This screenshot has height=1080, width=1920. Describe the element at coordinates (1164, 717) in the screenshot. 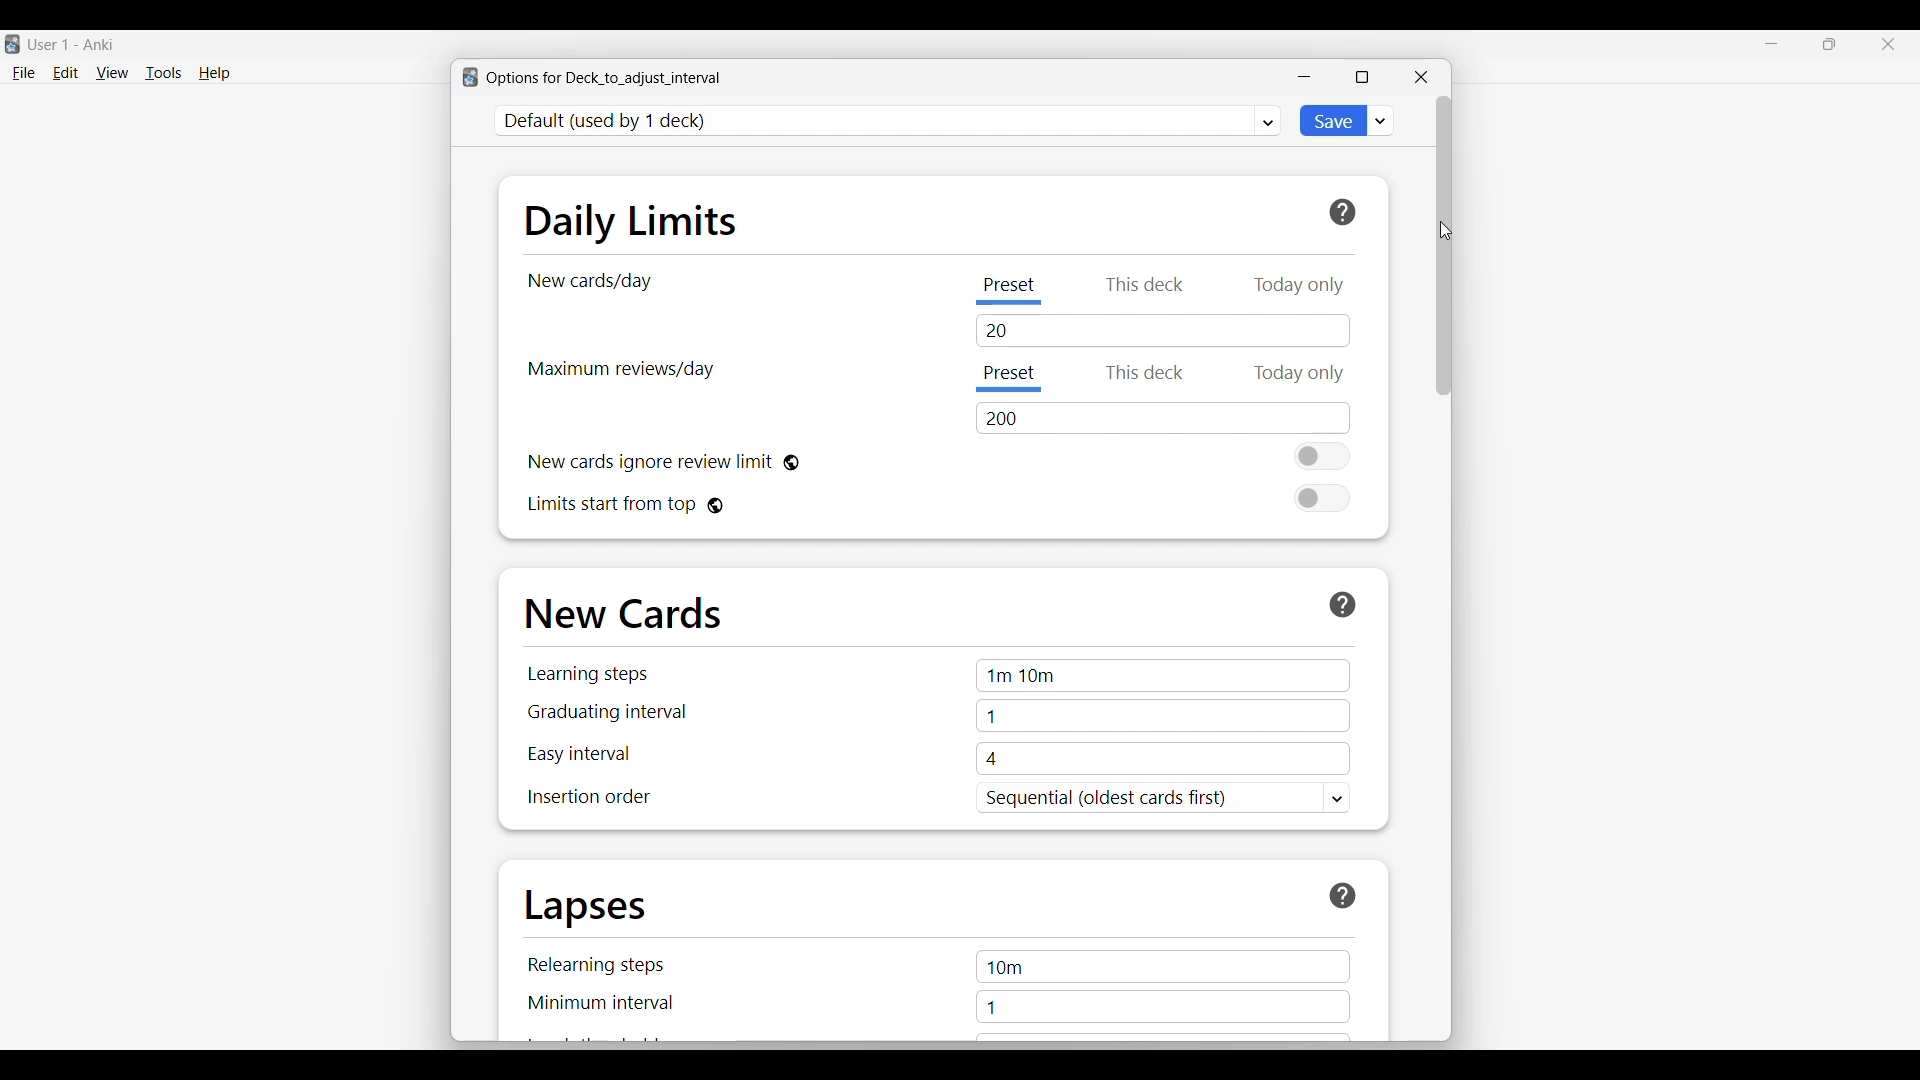

I see `1` at that location.